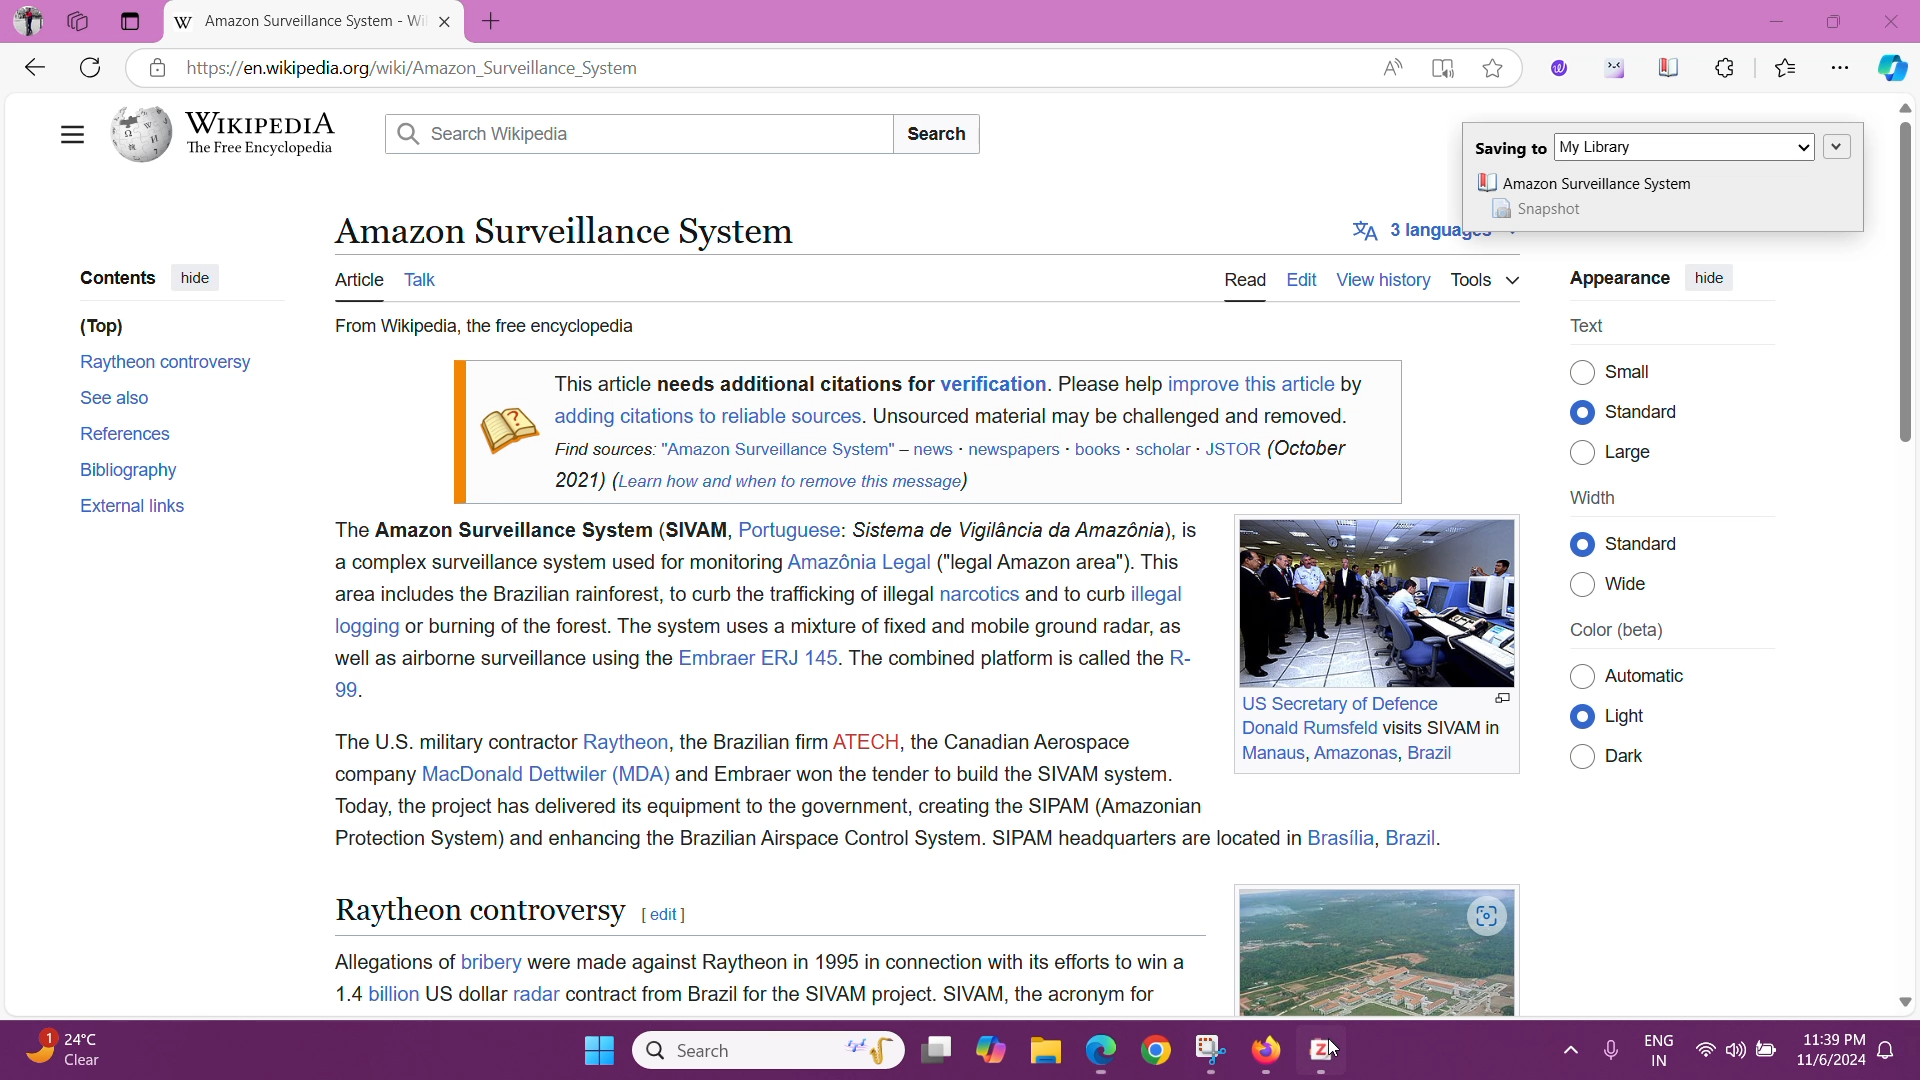 The width and height of the screenshot is (1920, 1080). I want to click on References, so click(124, 432).